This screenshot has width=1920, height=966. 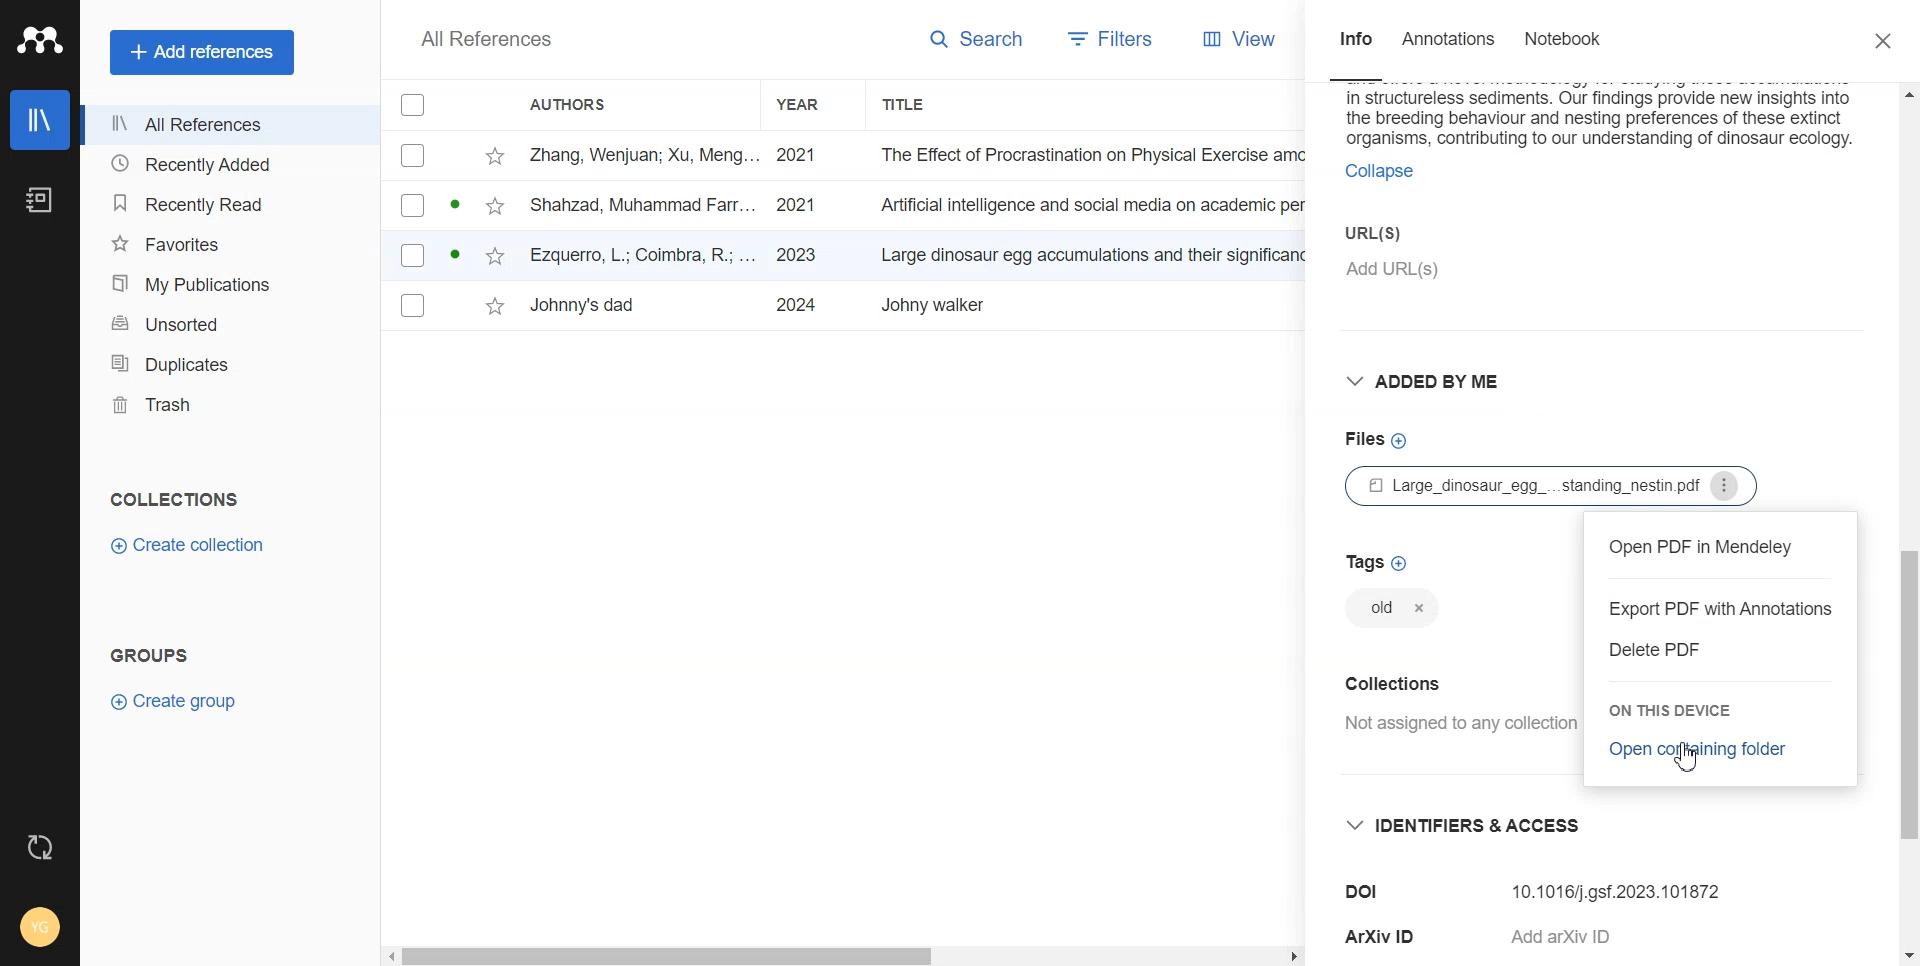 I want to click on Checklist, so click(x=409, y=103).